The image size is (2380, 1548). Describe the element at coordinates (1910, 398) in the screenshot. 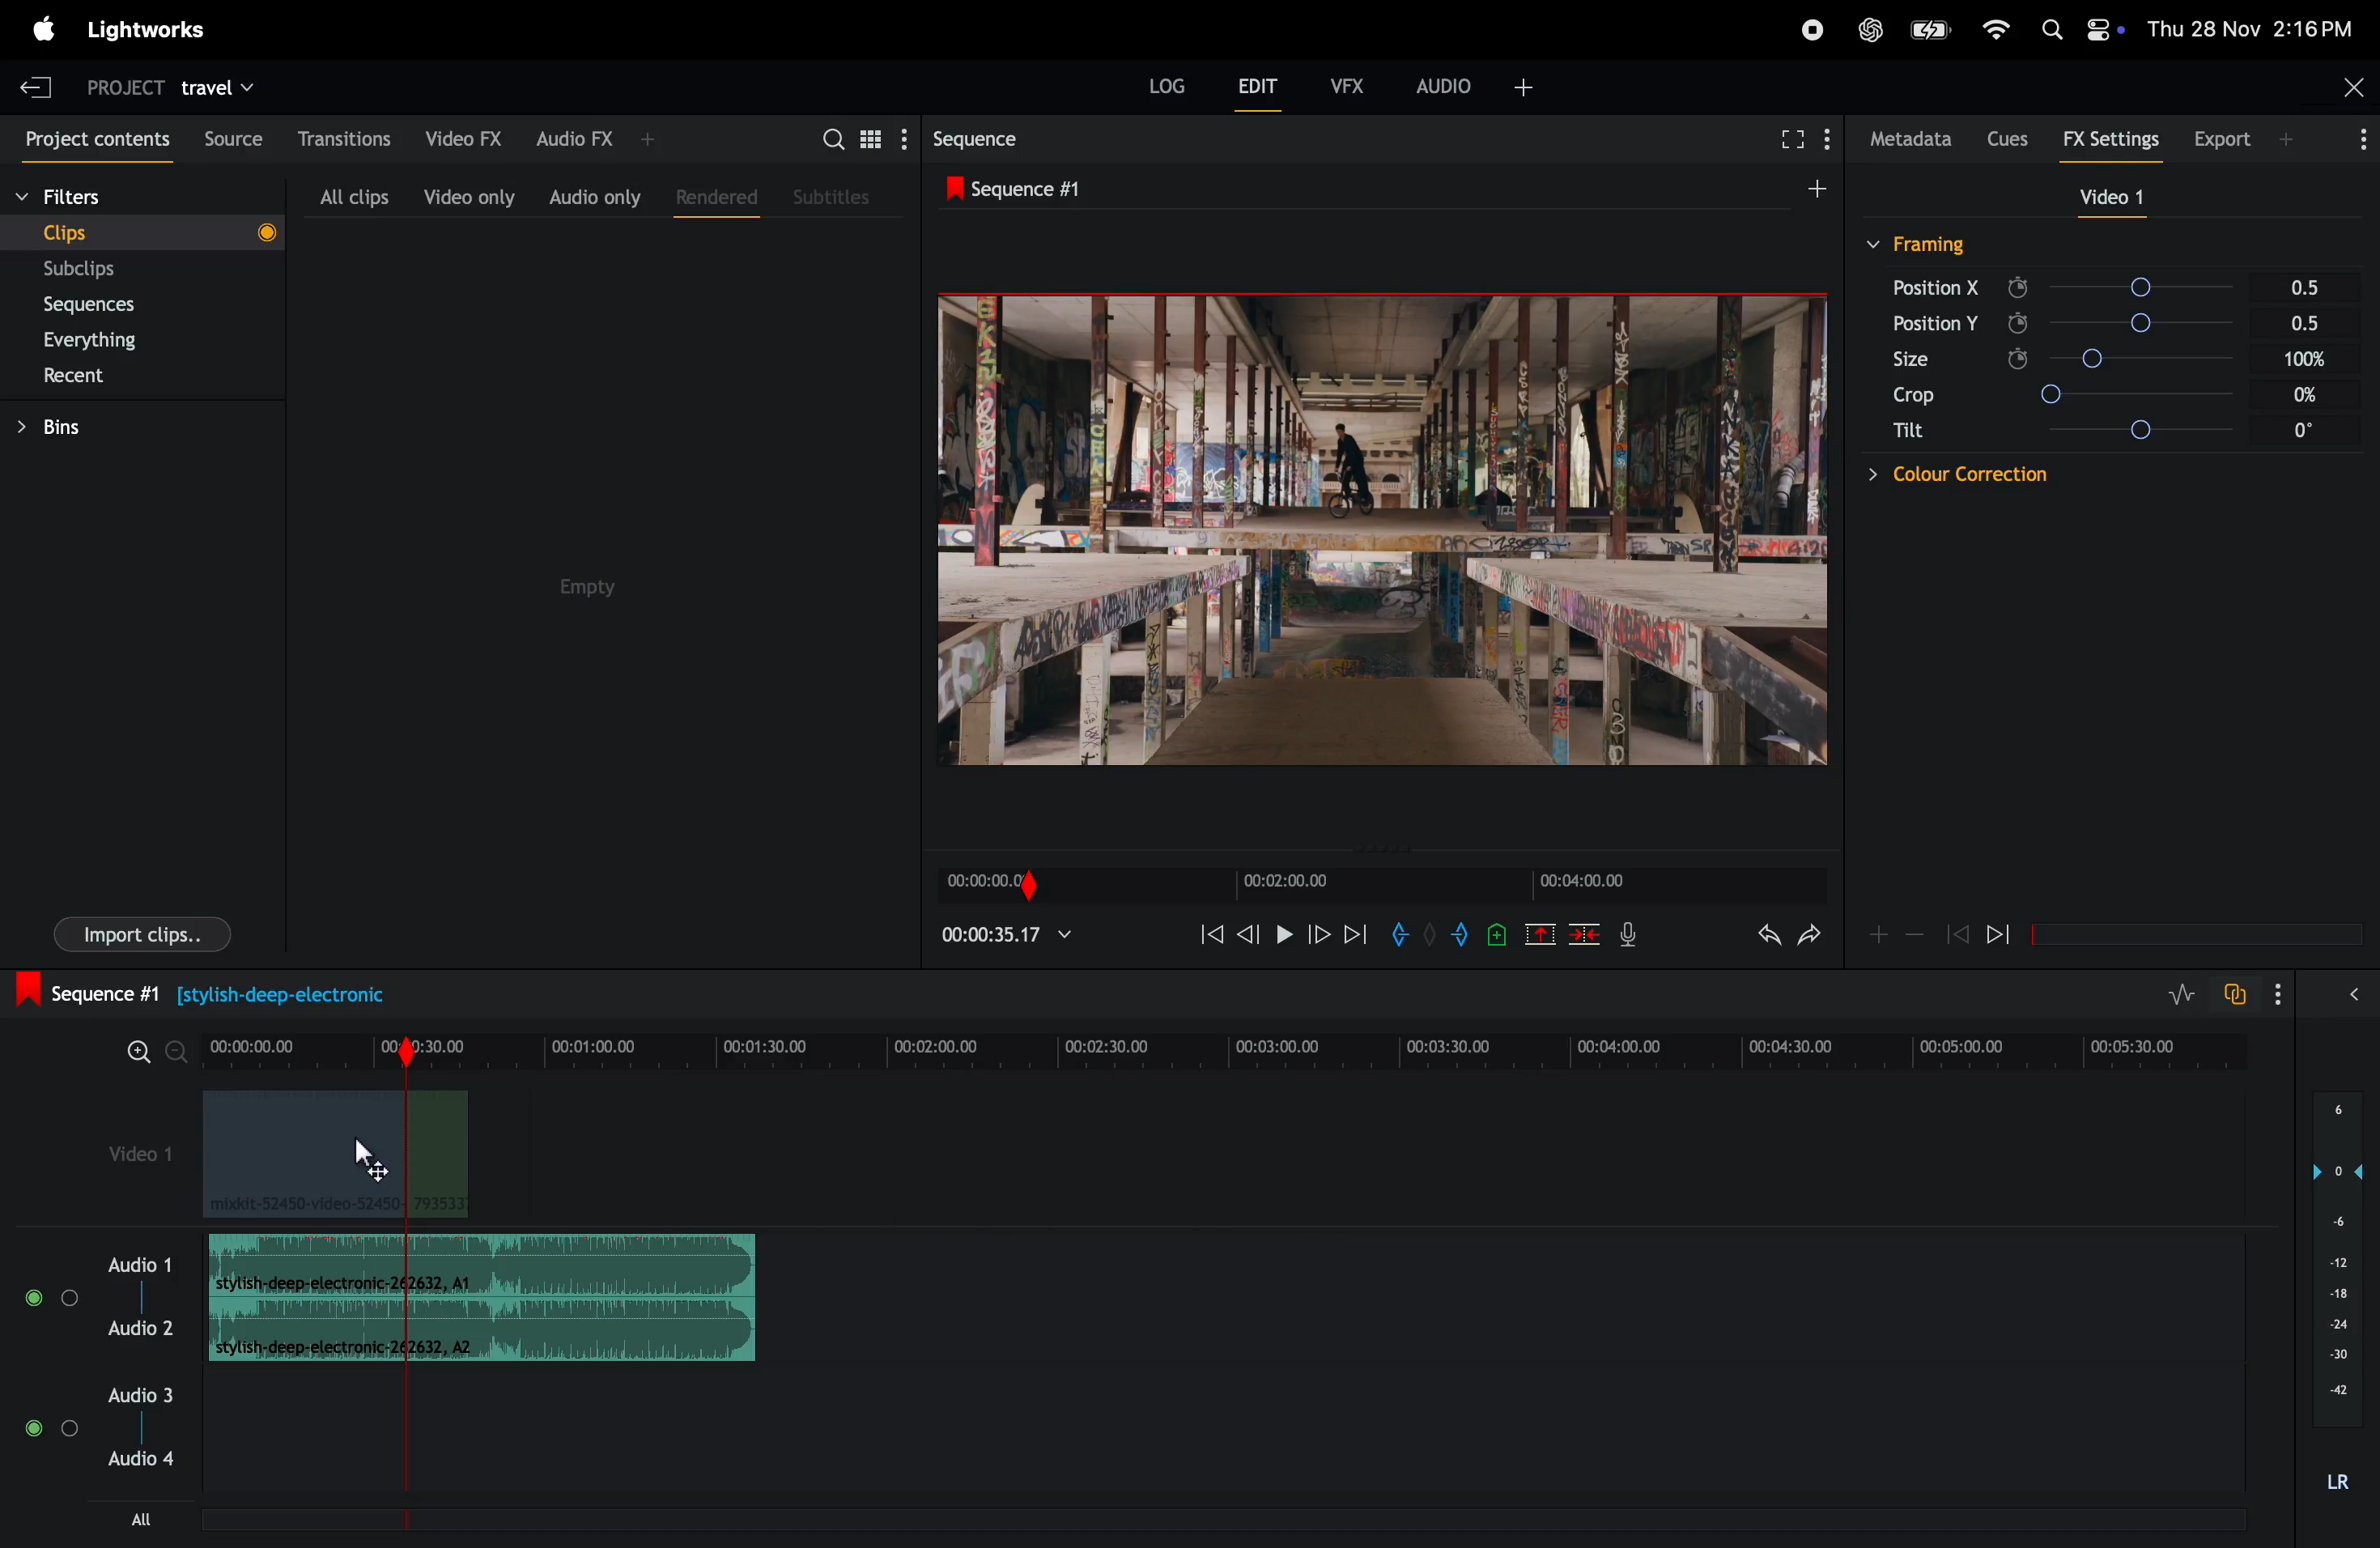

I see `crop` at that location.